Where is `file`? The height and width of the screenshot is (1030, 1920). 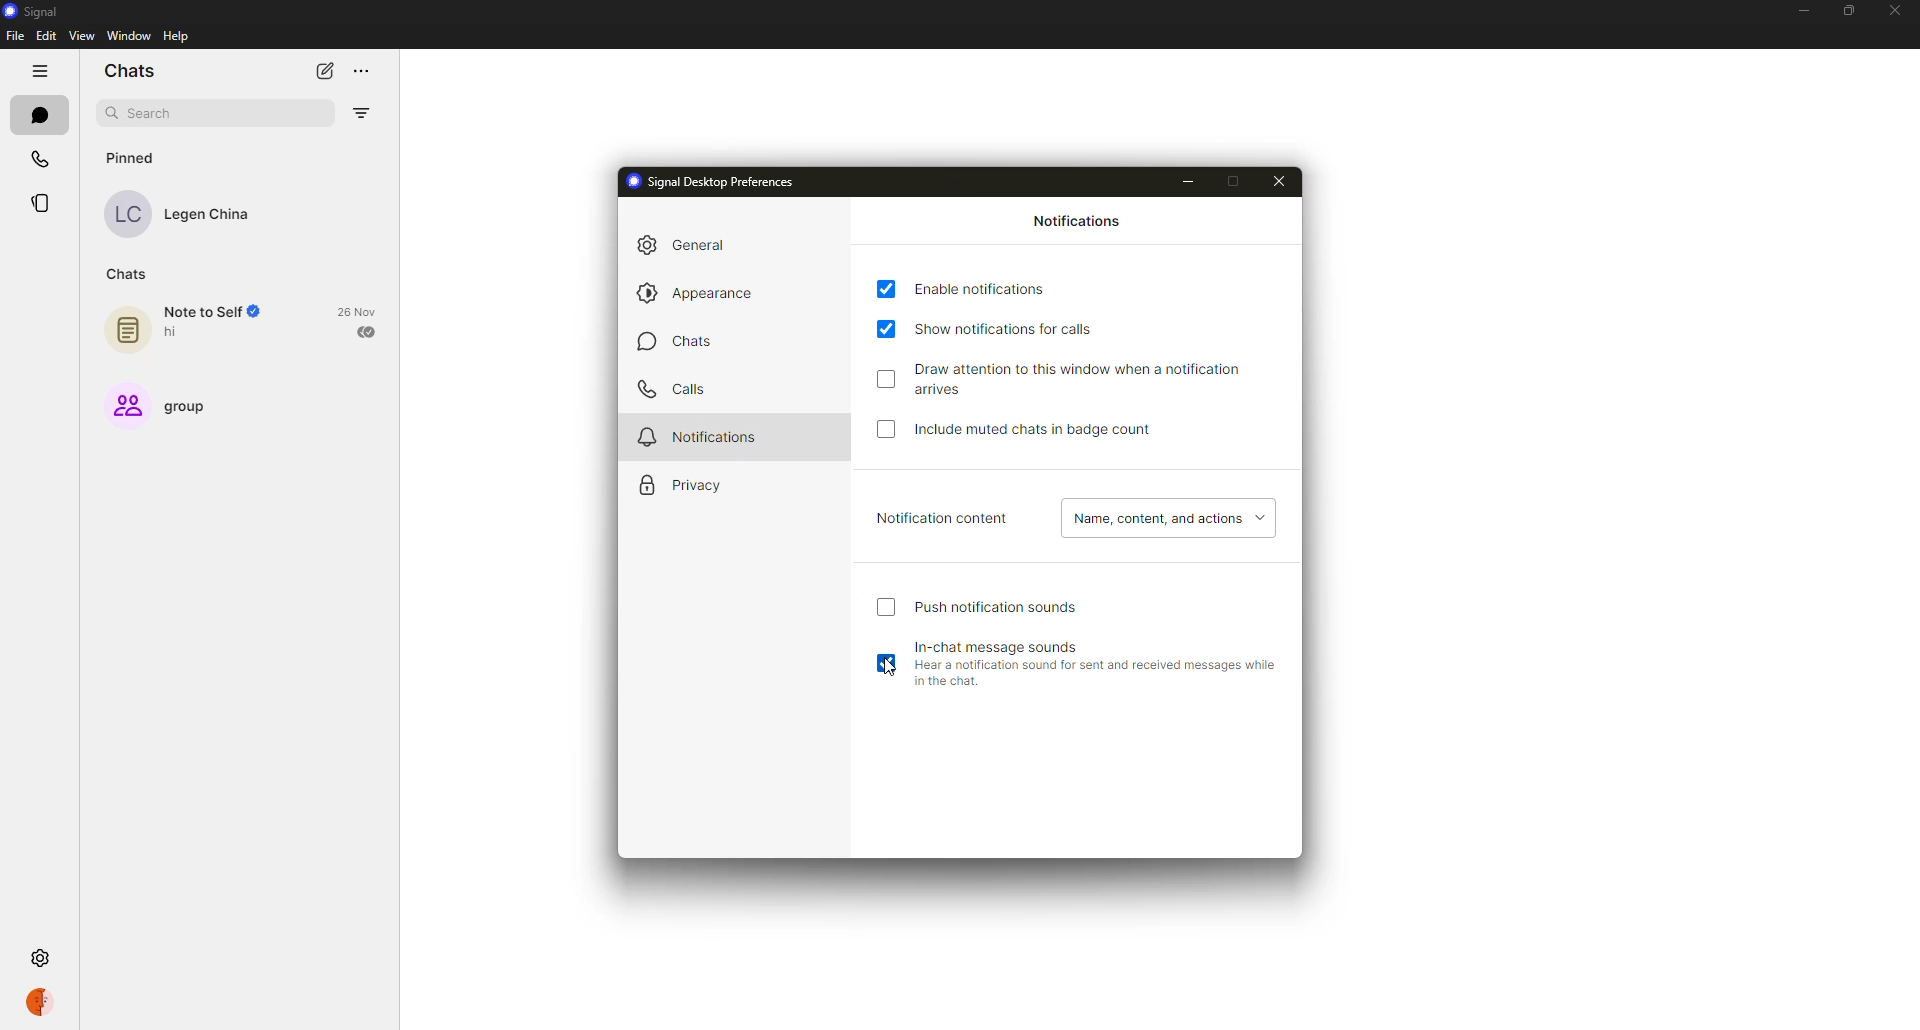 file is located at coordinates (15, 37).